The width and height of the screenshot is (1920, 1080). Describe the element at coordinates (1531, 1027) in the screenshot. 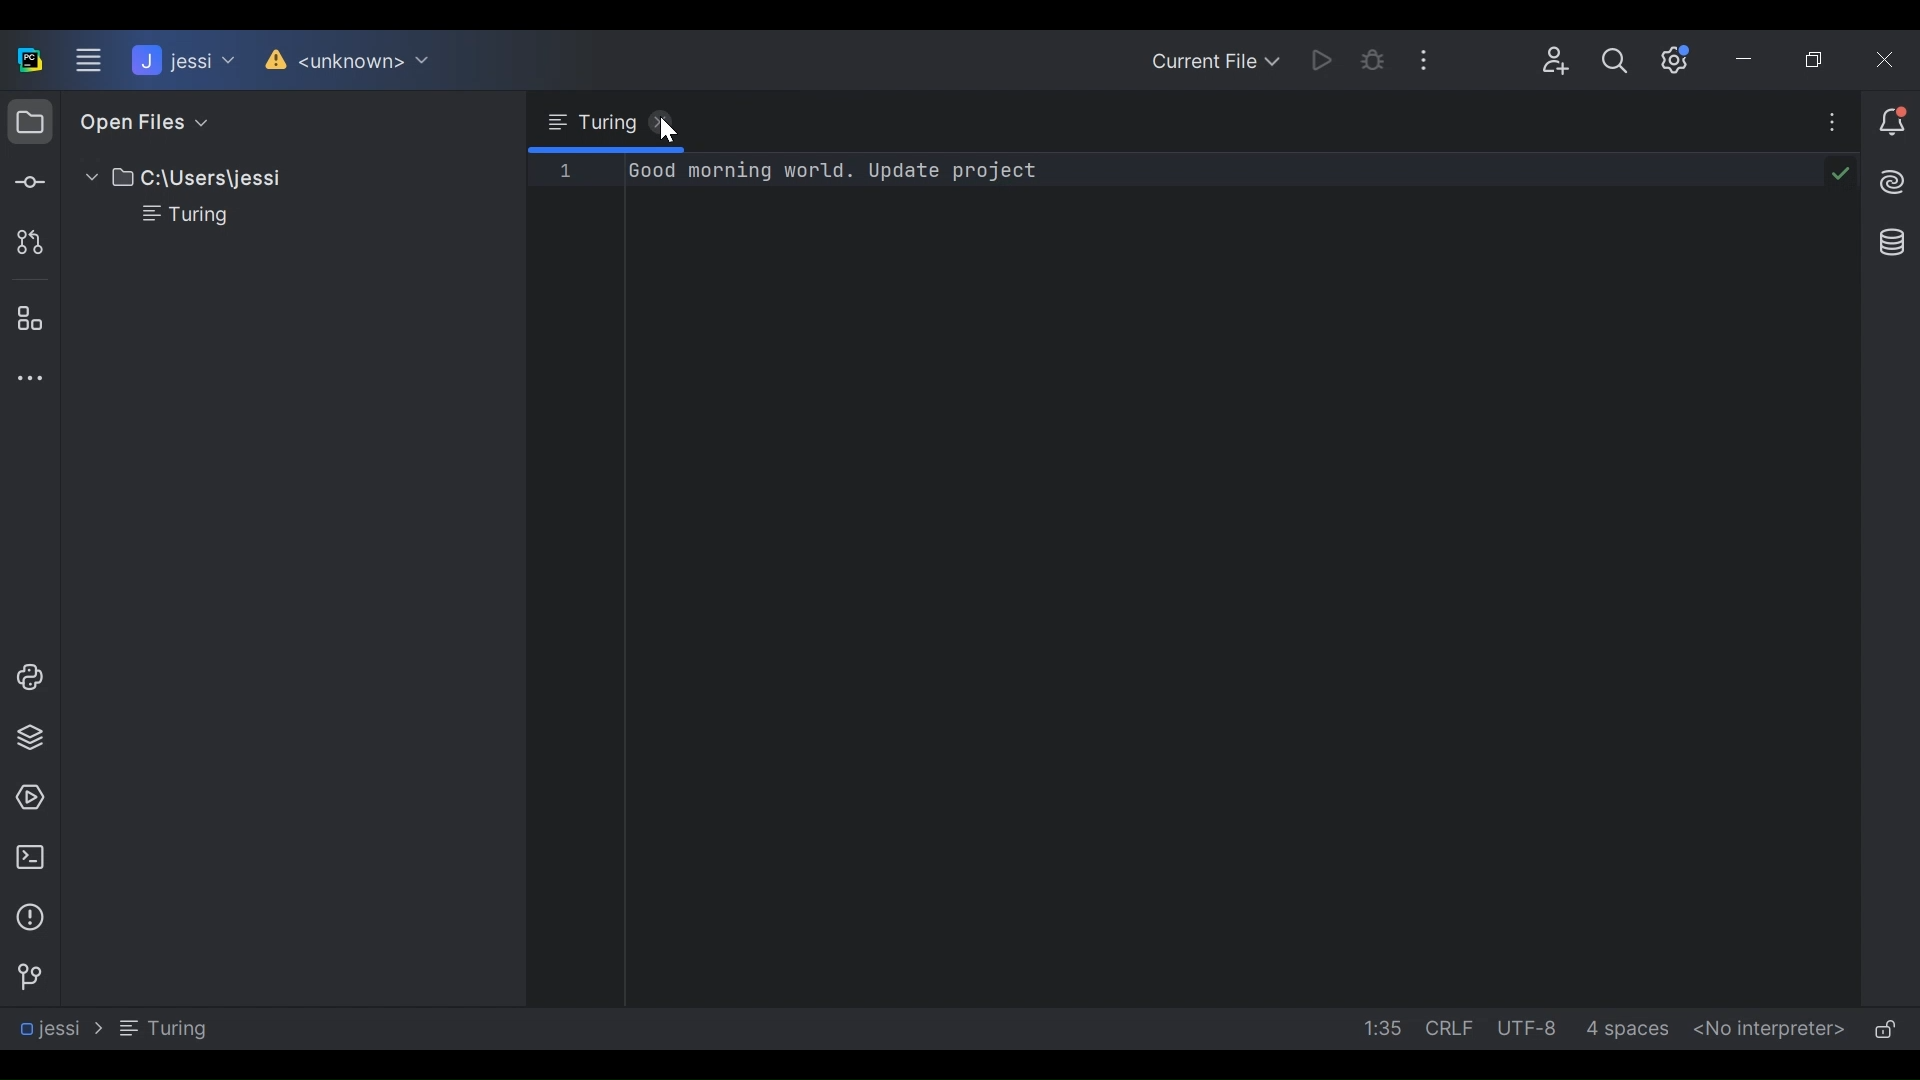

I see `File Encoding` at that location.